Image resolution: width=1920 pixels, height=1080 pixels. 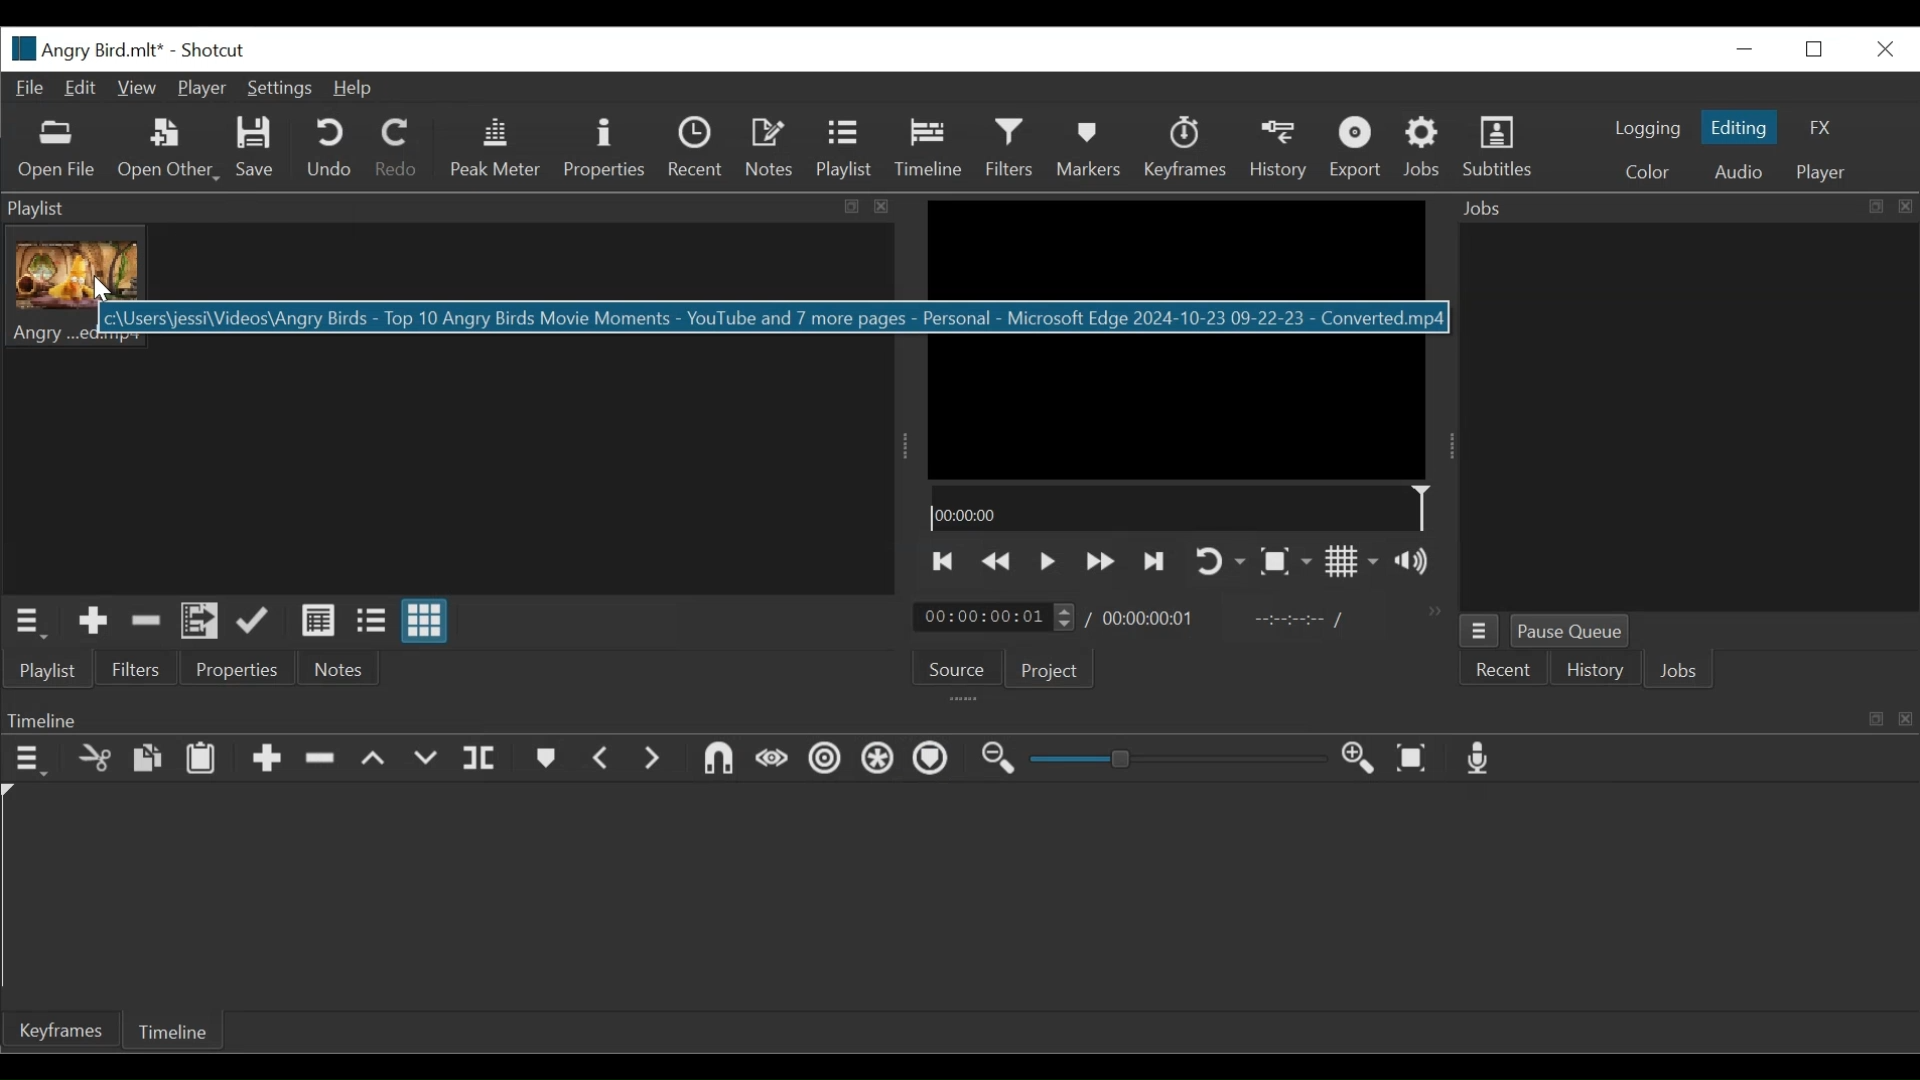 I want to click on Playlist Panel, so click(x=448, y=208).